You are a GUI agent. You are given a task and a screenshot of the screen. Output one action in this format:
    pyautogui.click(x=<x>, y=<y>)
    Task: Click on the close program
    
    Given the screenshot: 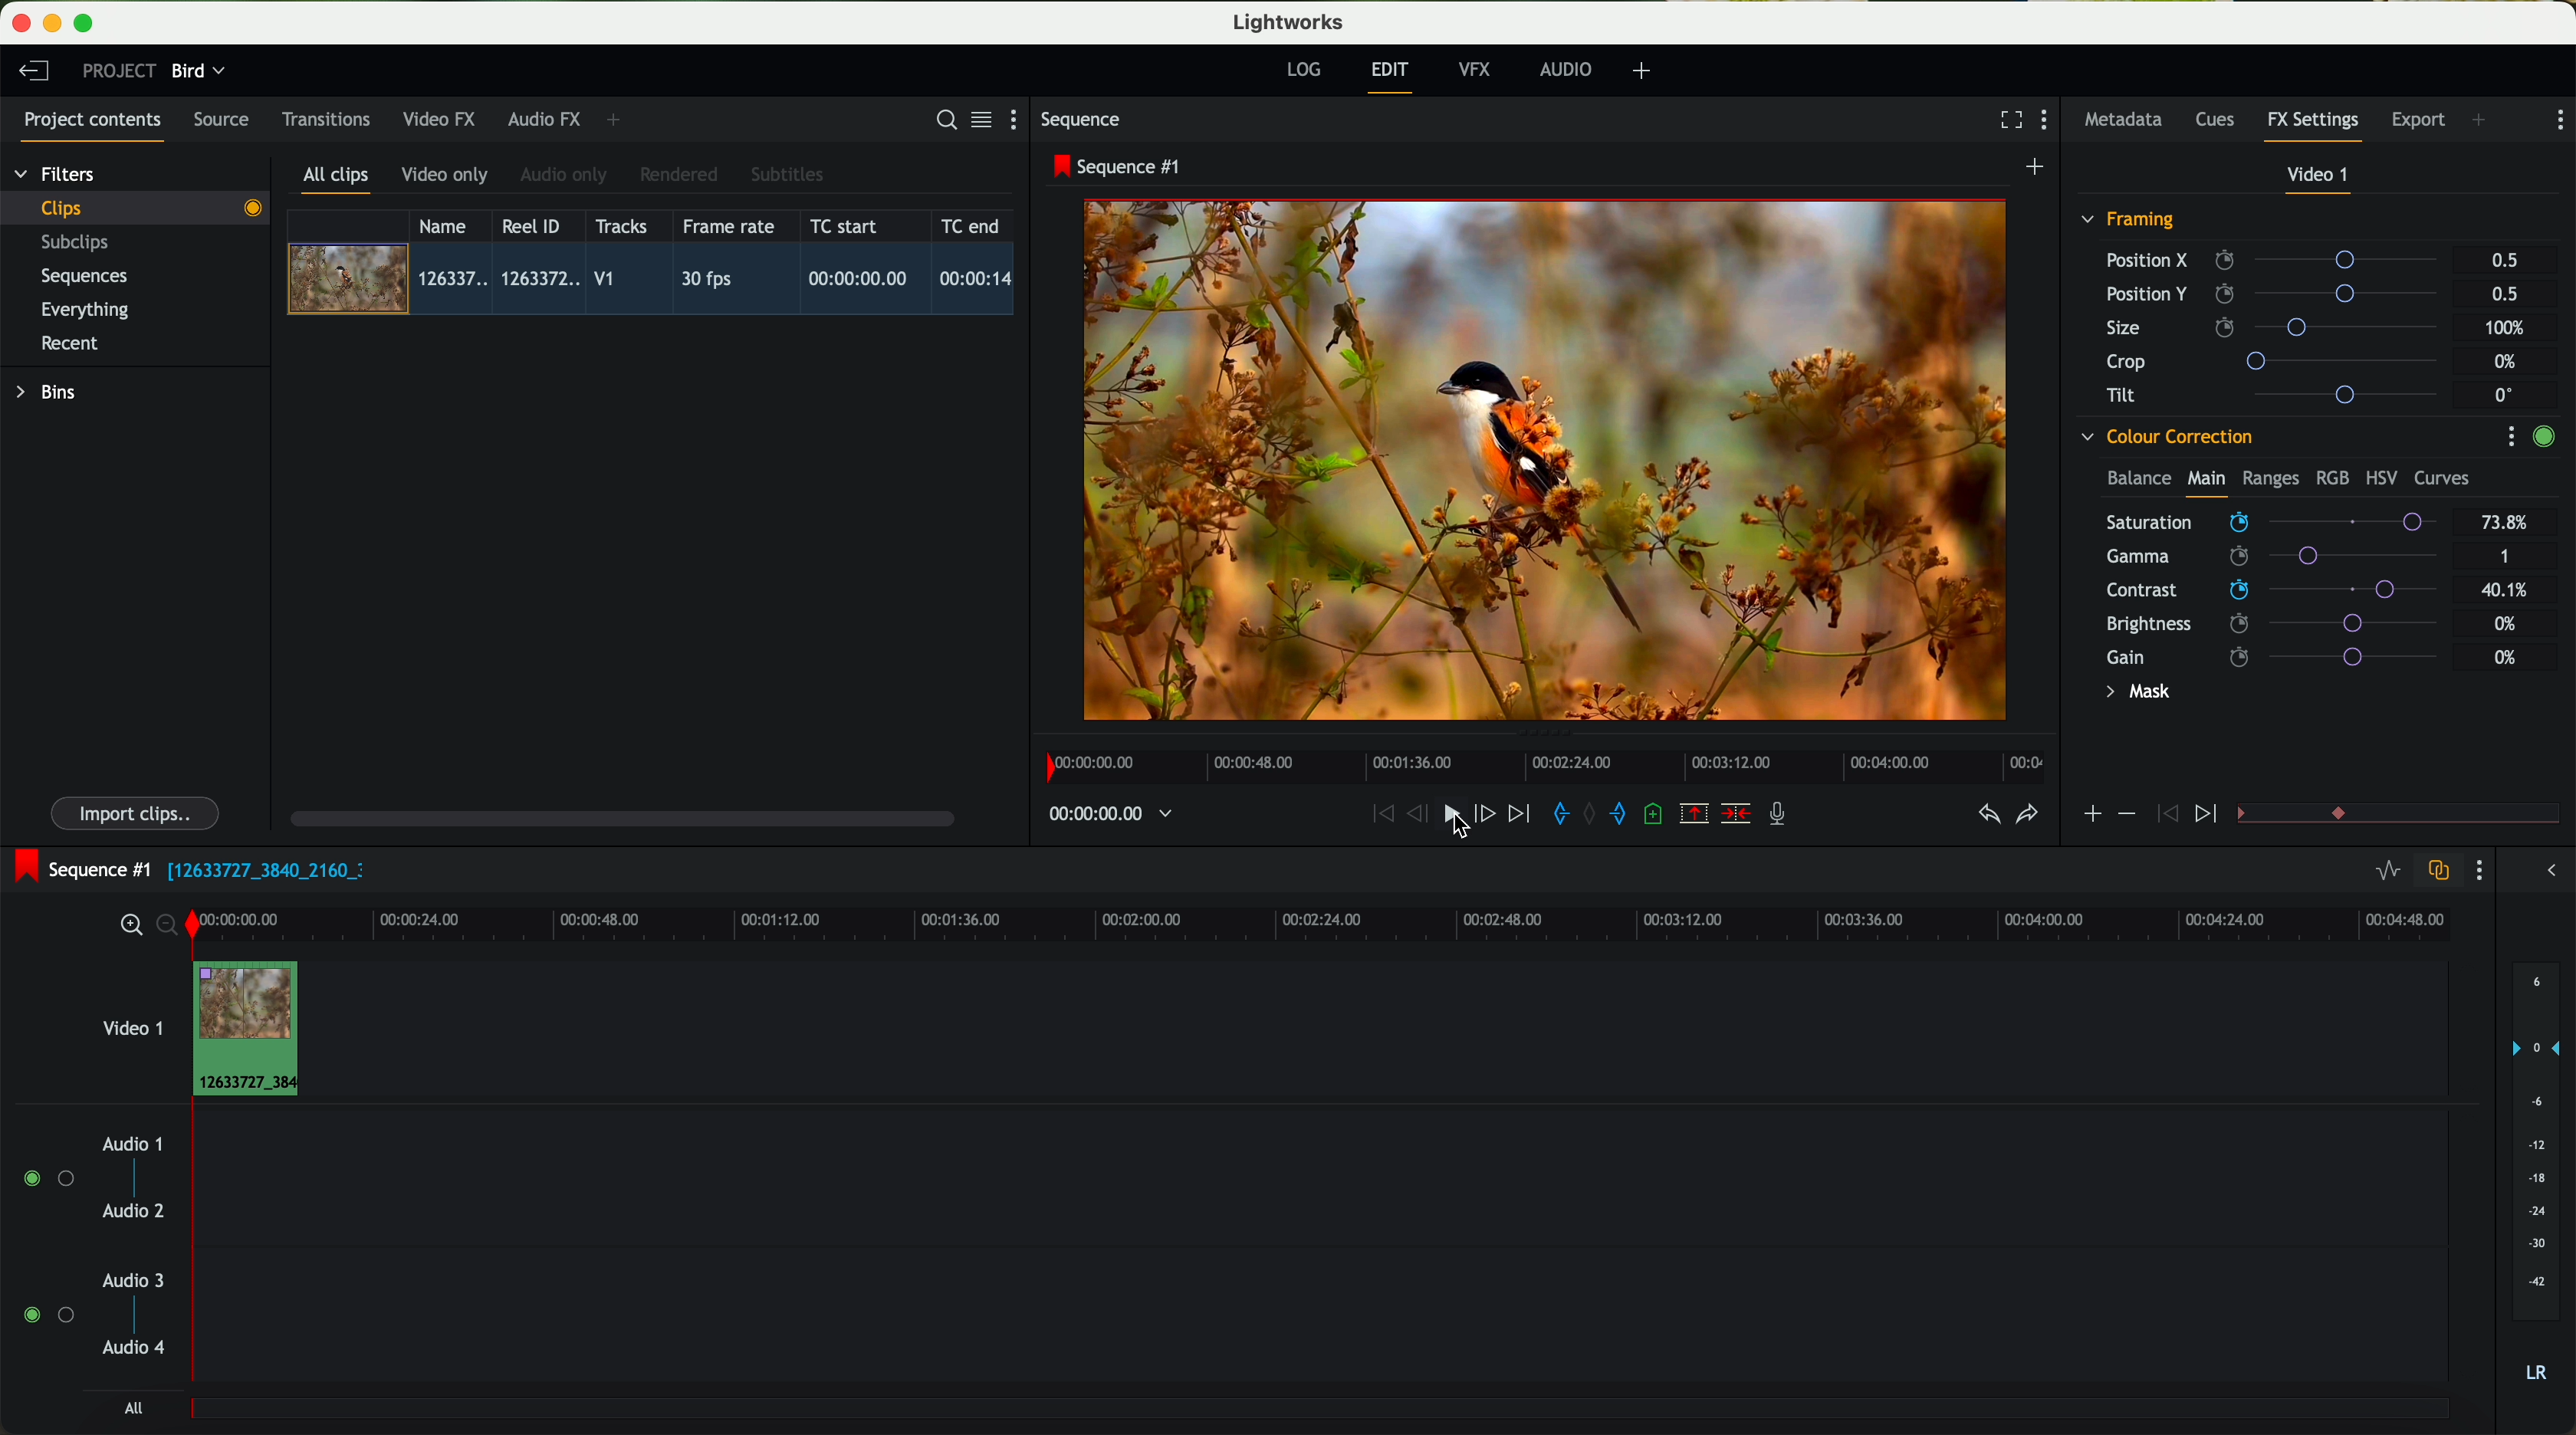 What is the action you would take?
    pyautogui.click(x=21, y=23)
    